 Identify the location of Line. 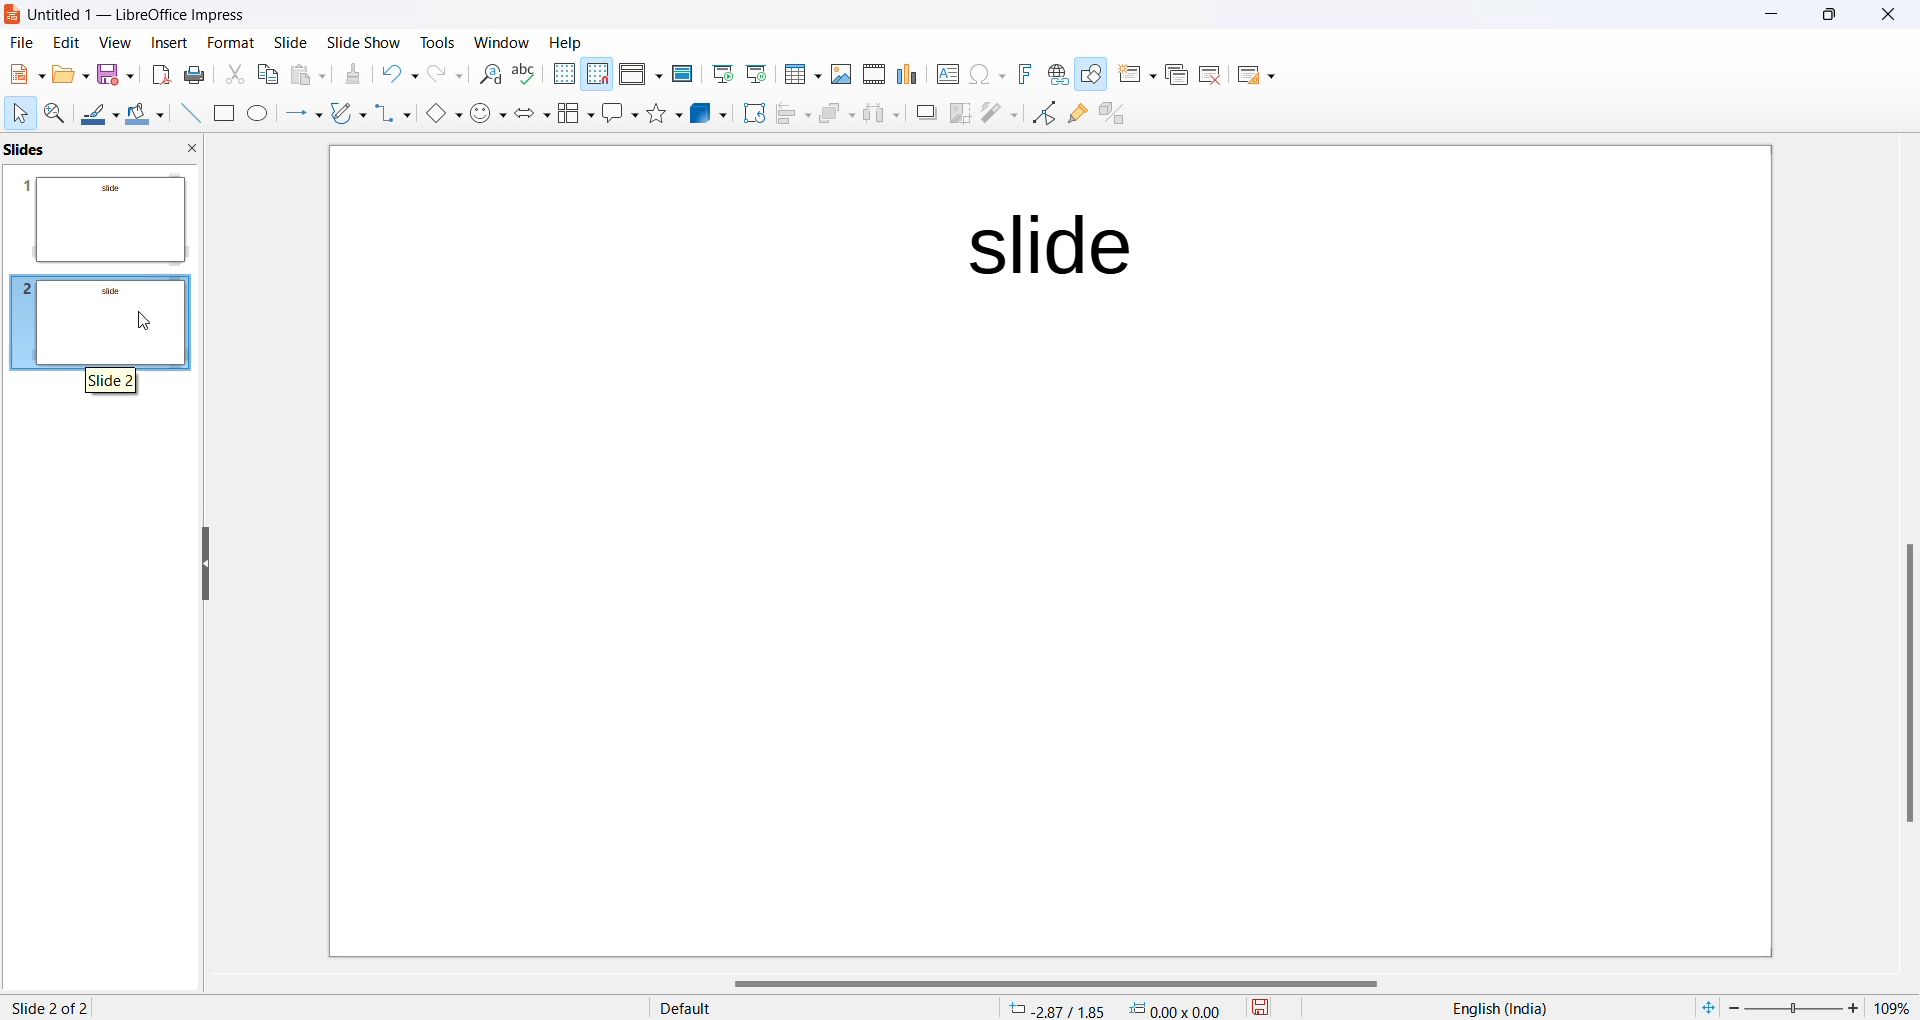
(184, 114).